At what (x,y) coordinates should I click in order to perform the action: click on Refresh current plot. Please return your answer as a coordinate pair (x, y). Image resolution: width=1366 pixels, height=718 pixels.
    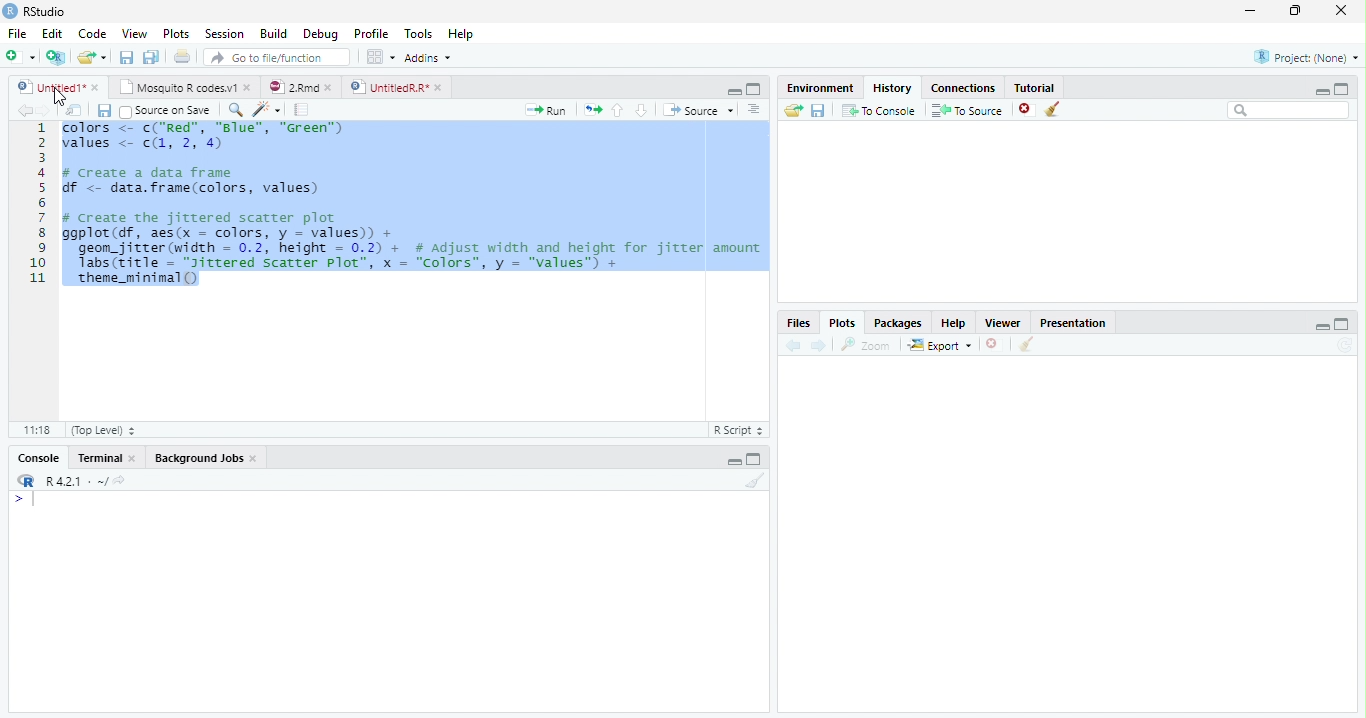
    Looking at the image, I should click on (1345, 345).